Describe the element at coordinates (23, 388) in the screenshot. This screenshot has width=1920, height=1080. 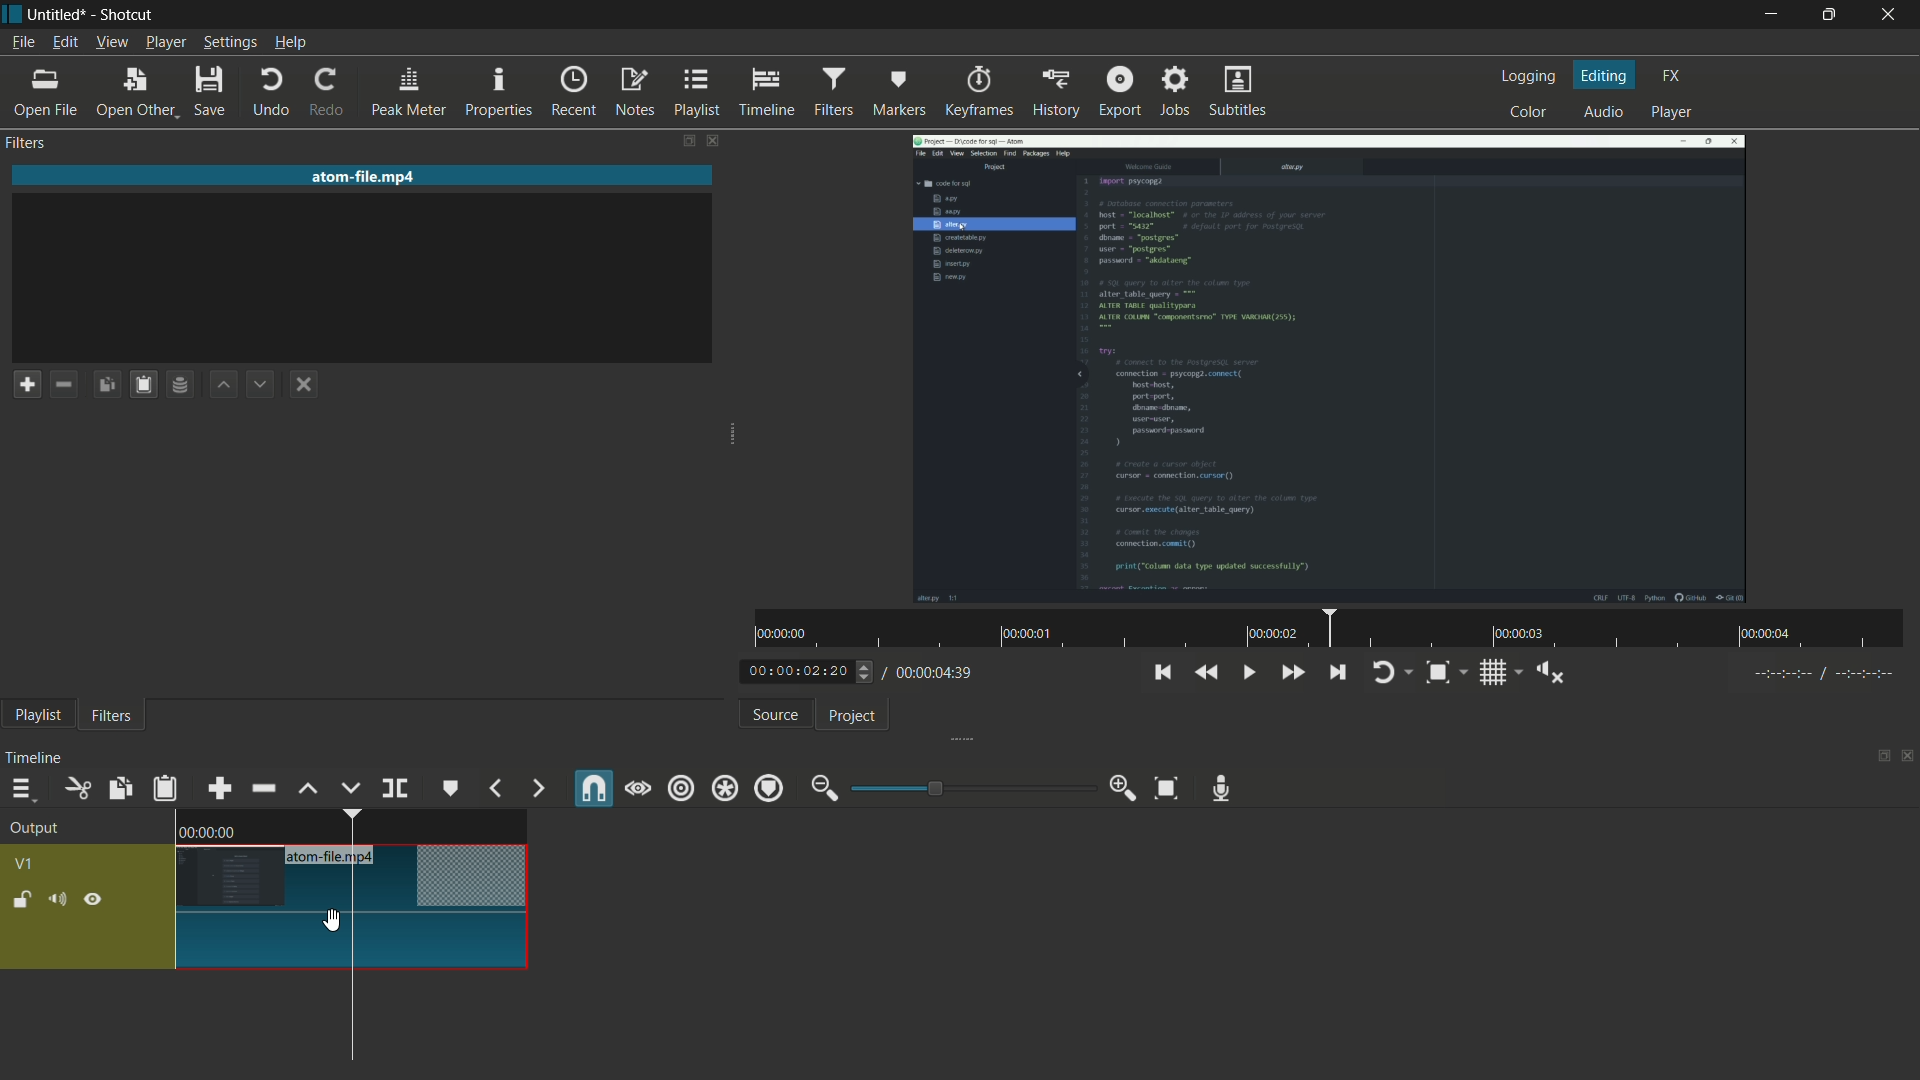
I see `add a filter` at that location.